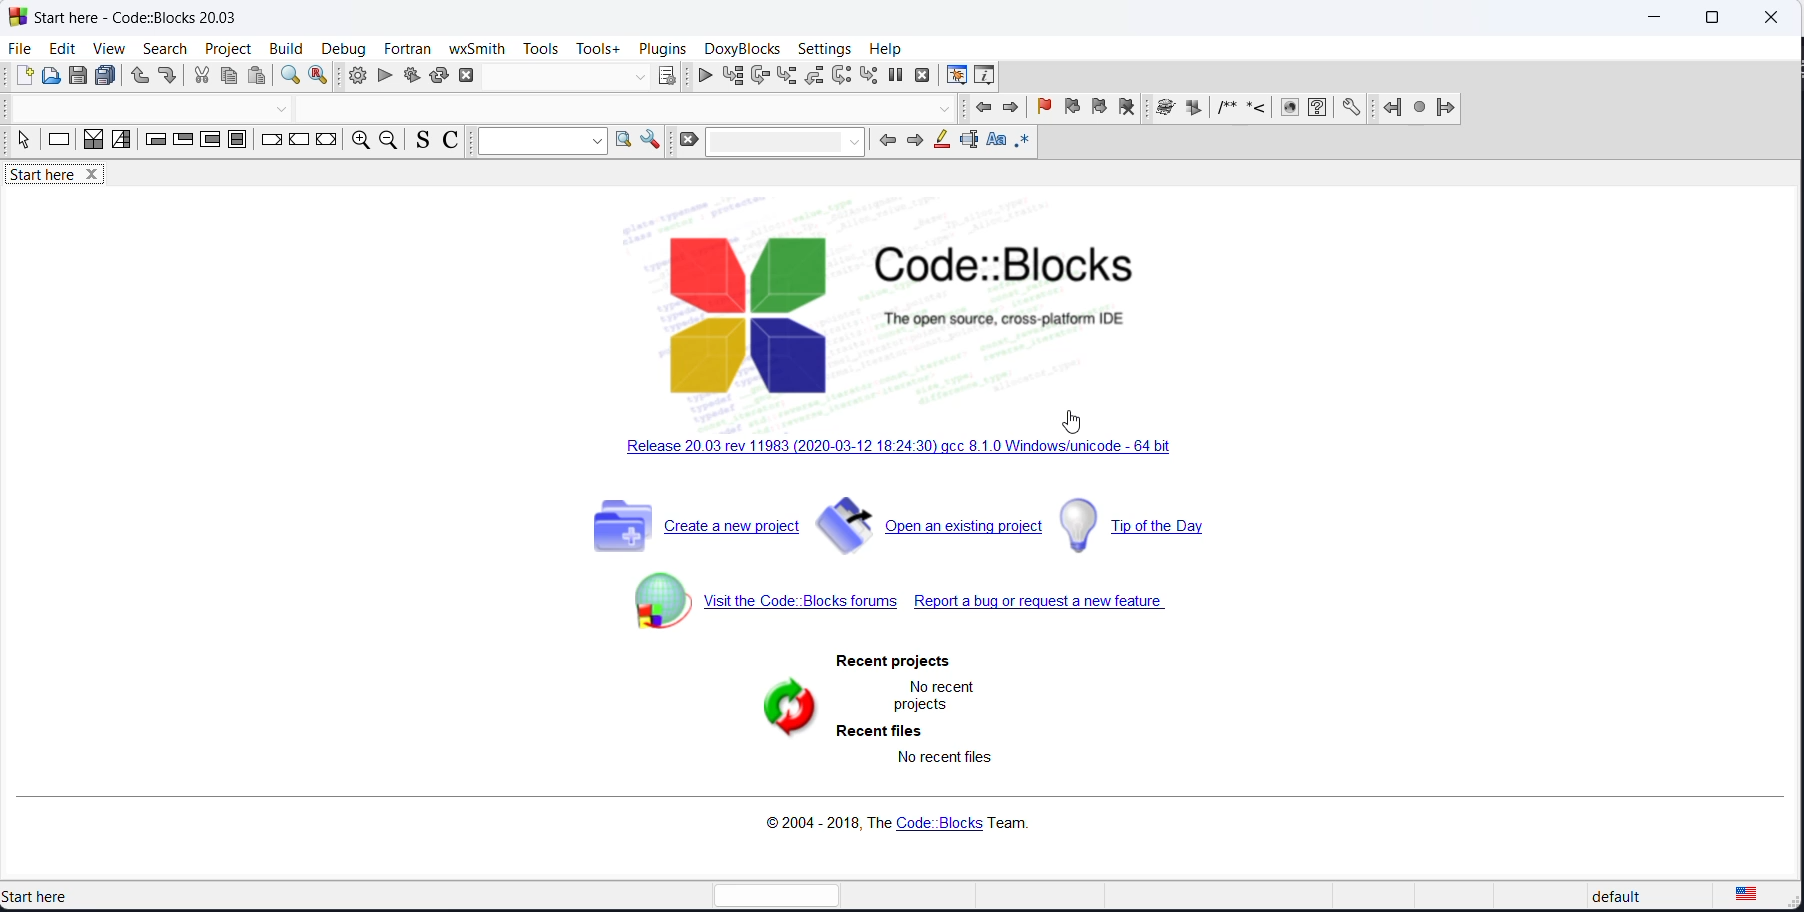 The width and height of the screenshot is (1804, 912). Describe the element at coordinates (301, 141) in the screenshot. I see `continue instruction` at that location.